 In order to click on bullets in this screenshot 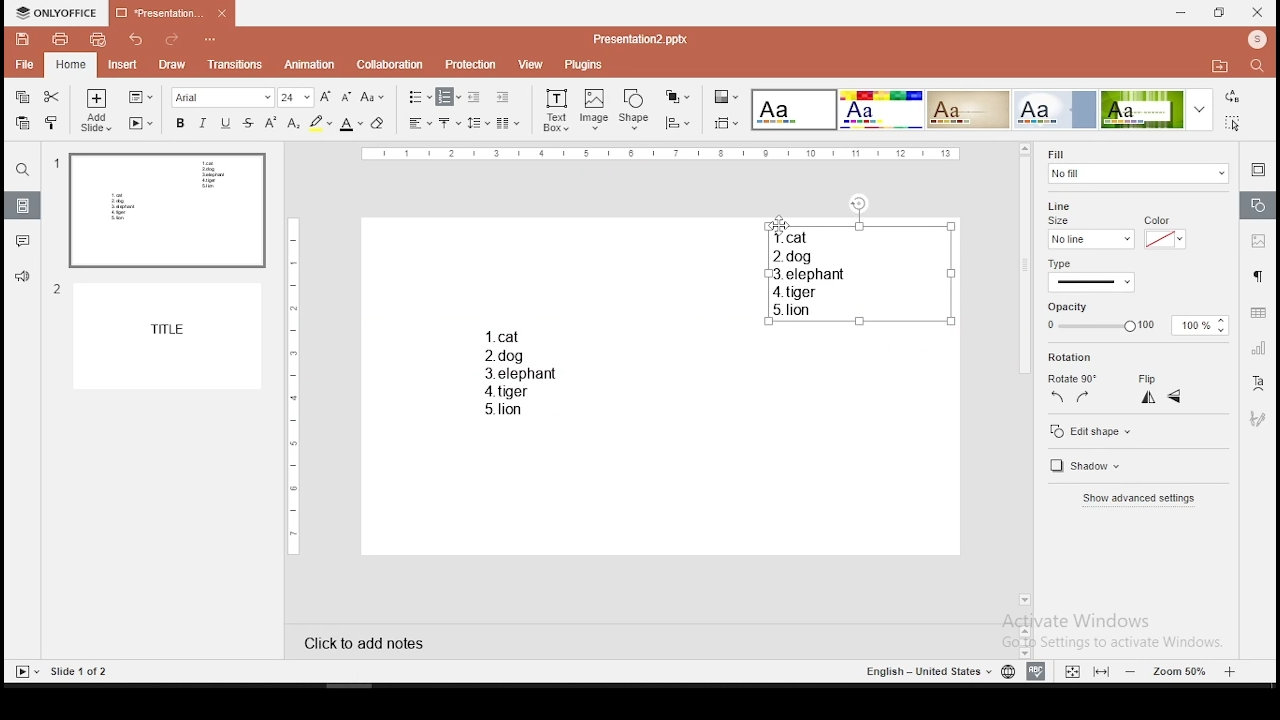, I will do `click(420, 98)`.